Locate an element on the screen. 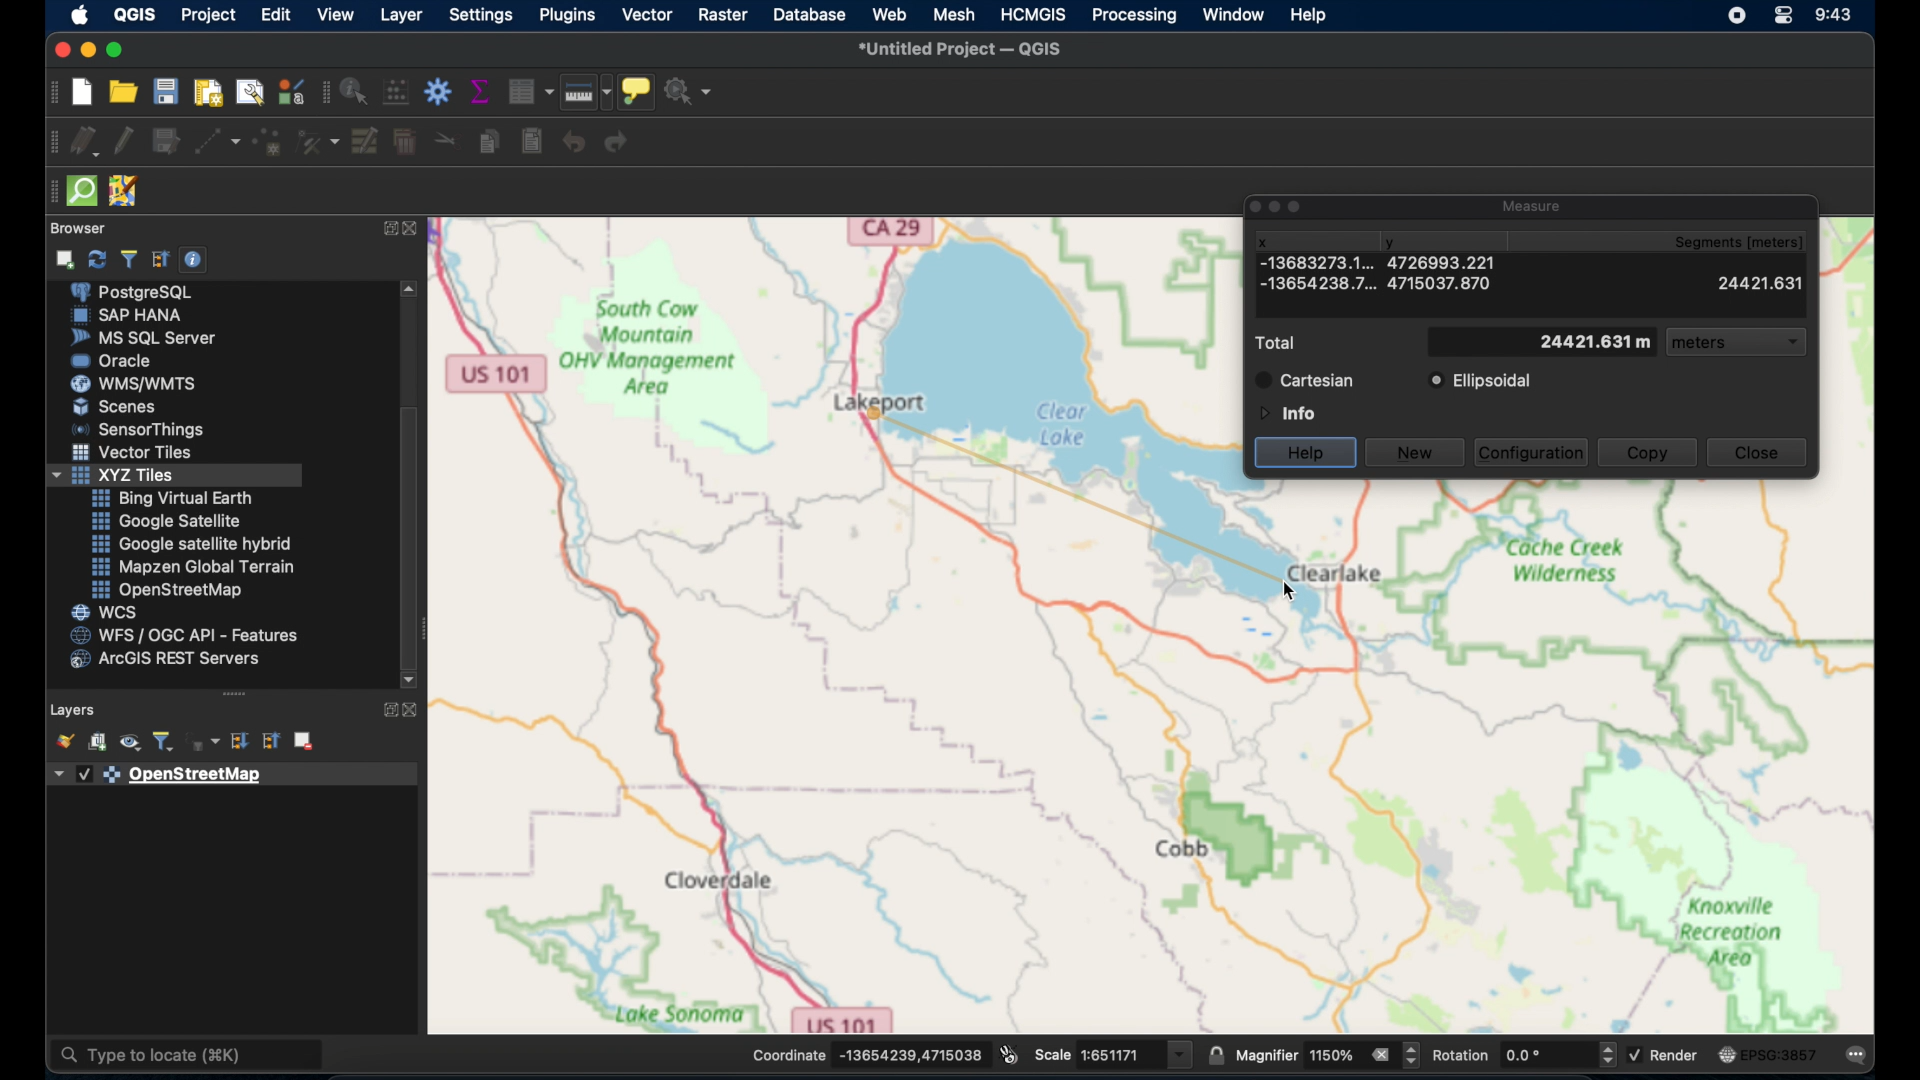 The height and width of the screenshot is (1080, 1920). inactive icons is located at coordinates (1277, 206).